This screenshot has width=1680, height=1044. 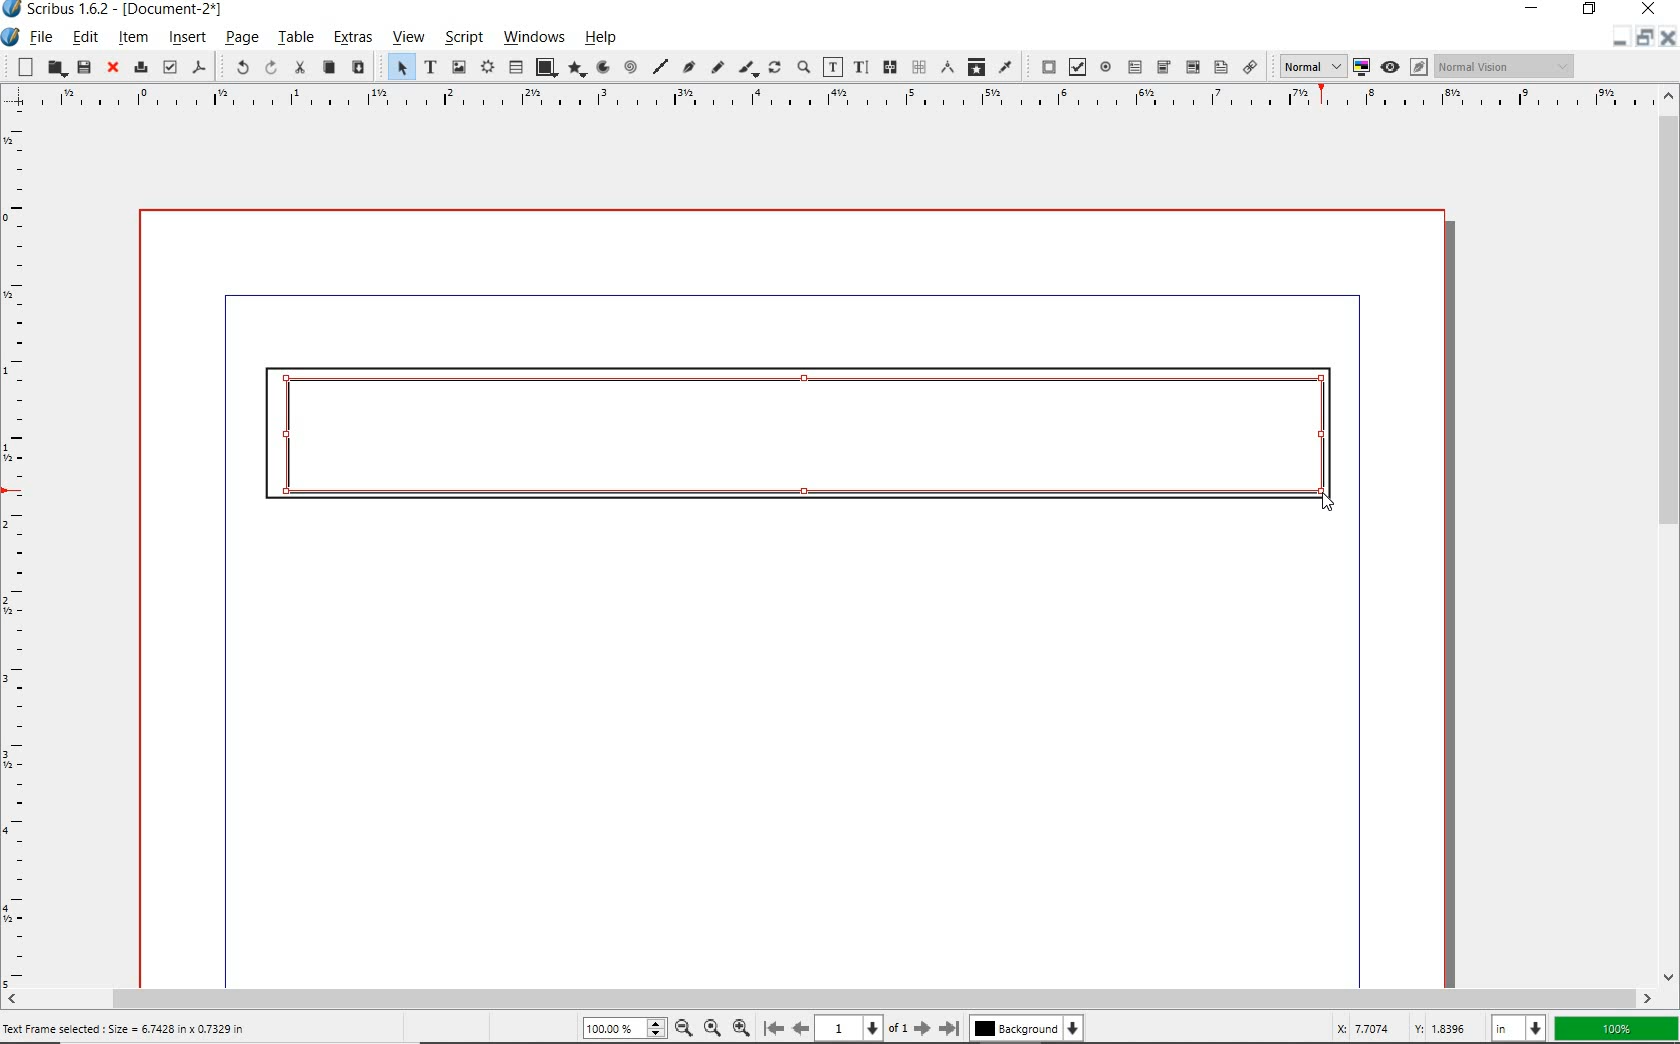 I want to click on zoom factor, so click(x=1616, y=1030).